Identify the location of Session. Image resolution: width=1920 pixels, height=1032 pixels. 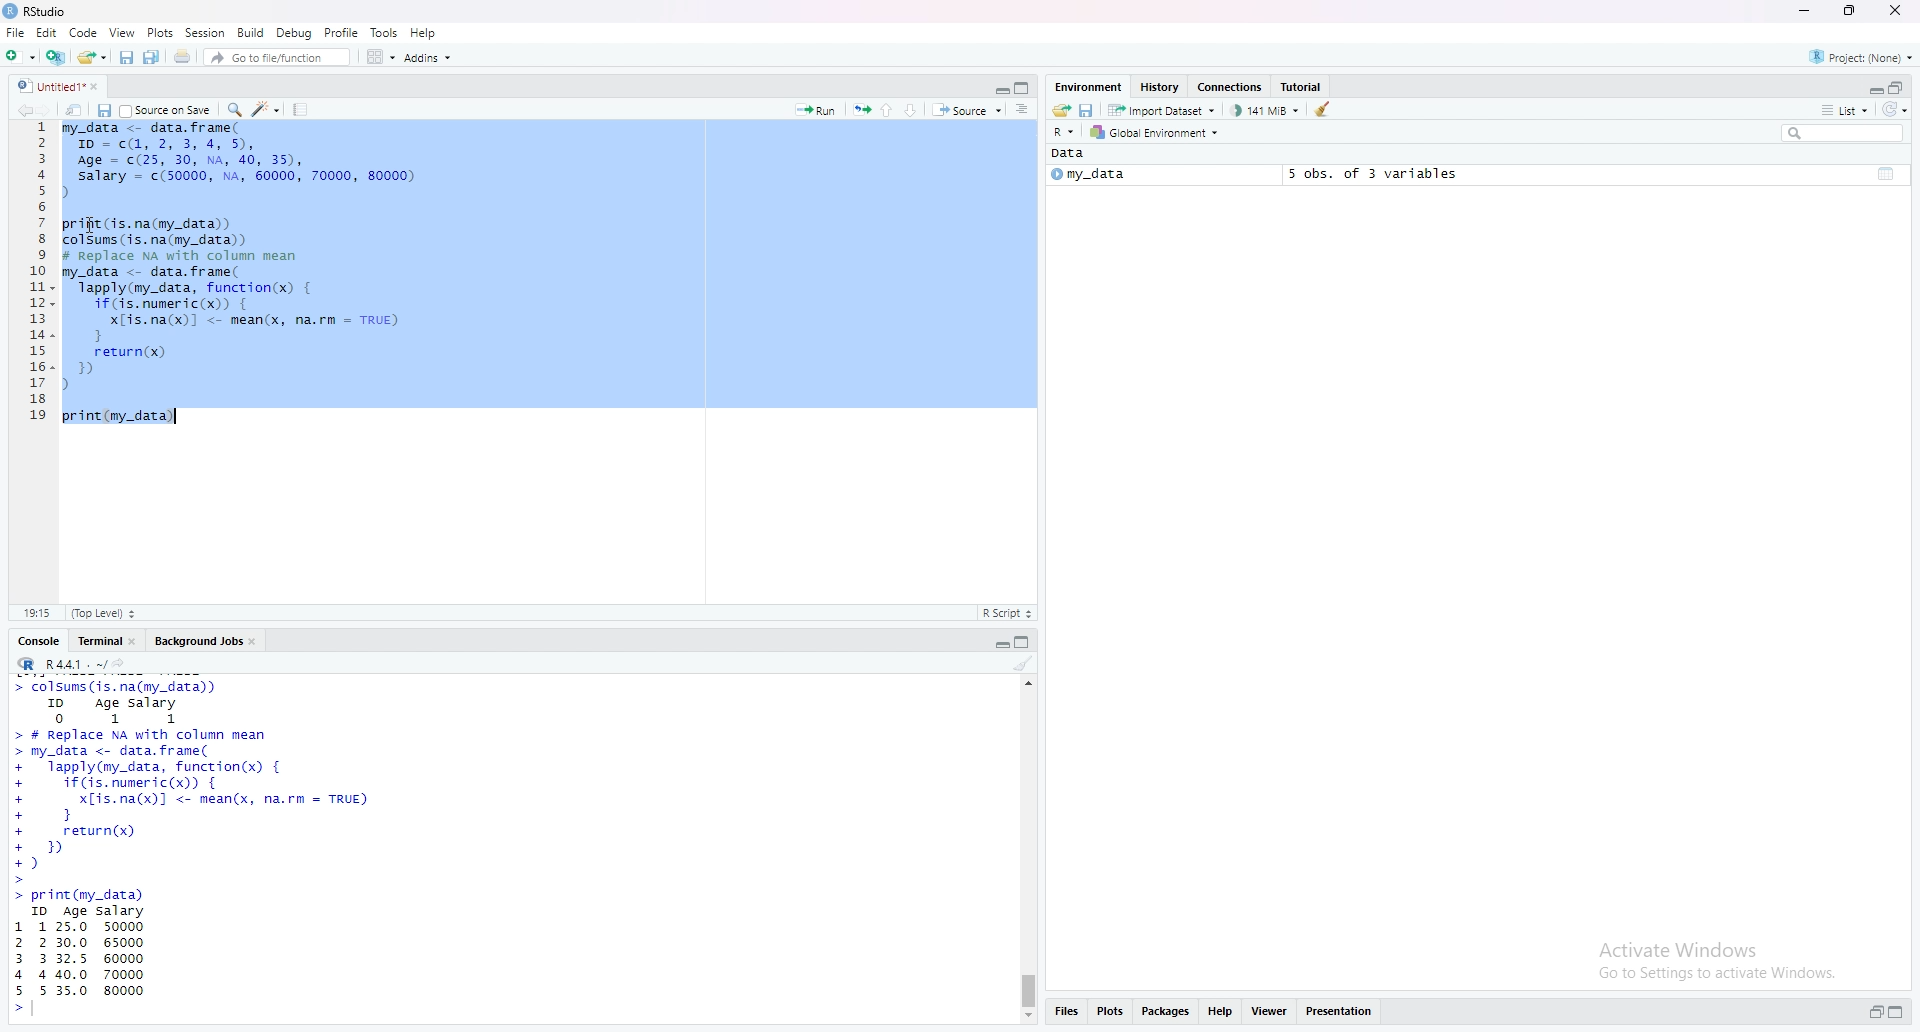
(207, 32).